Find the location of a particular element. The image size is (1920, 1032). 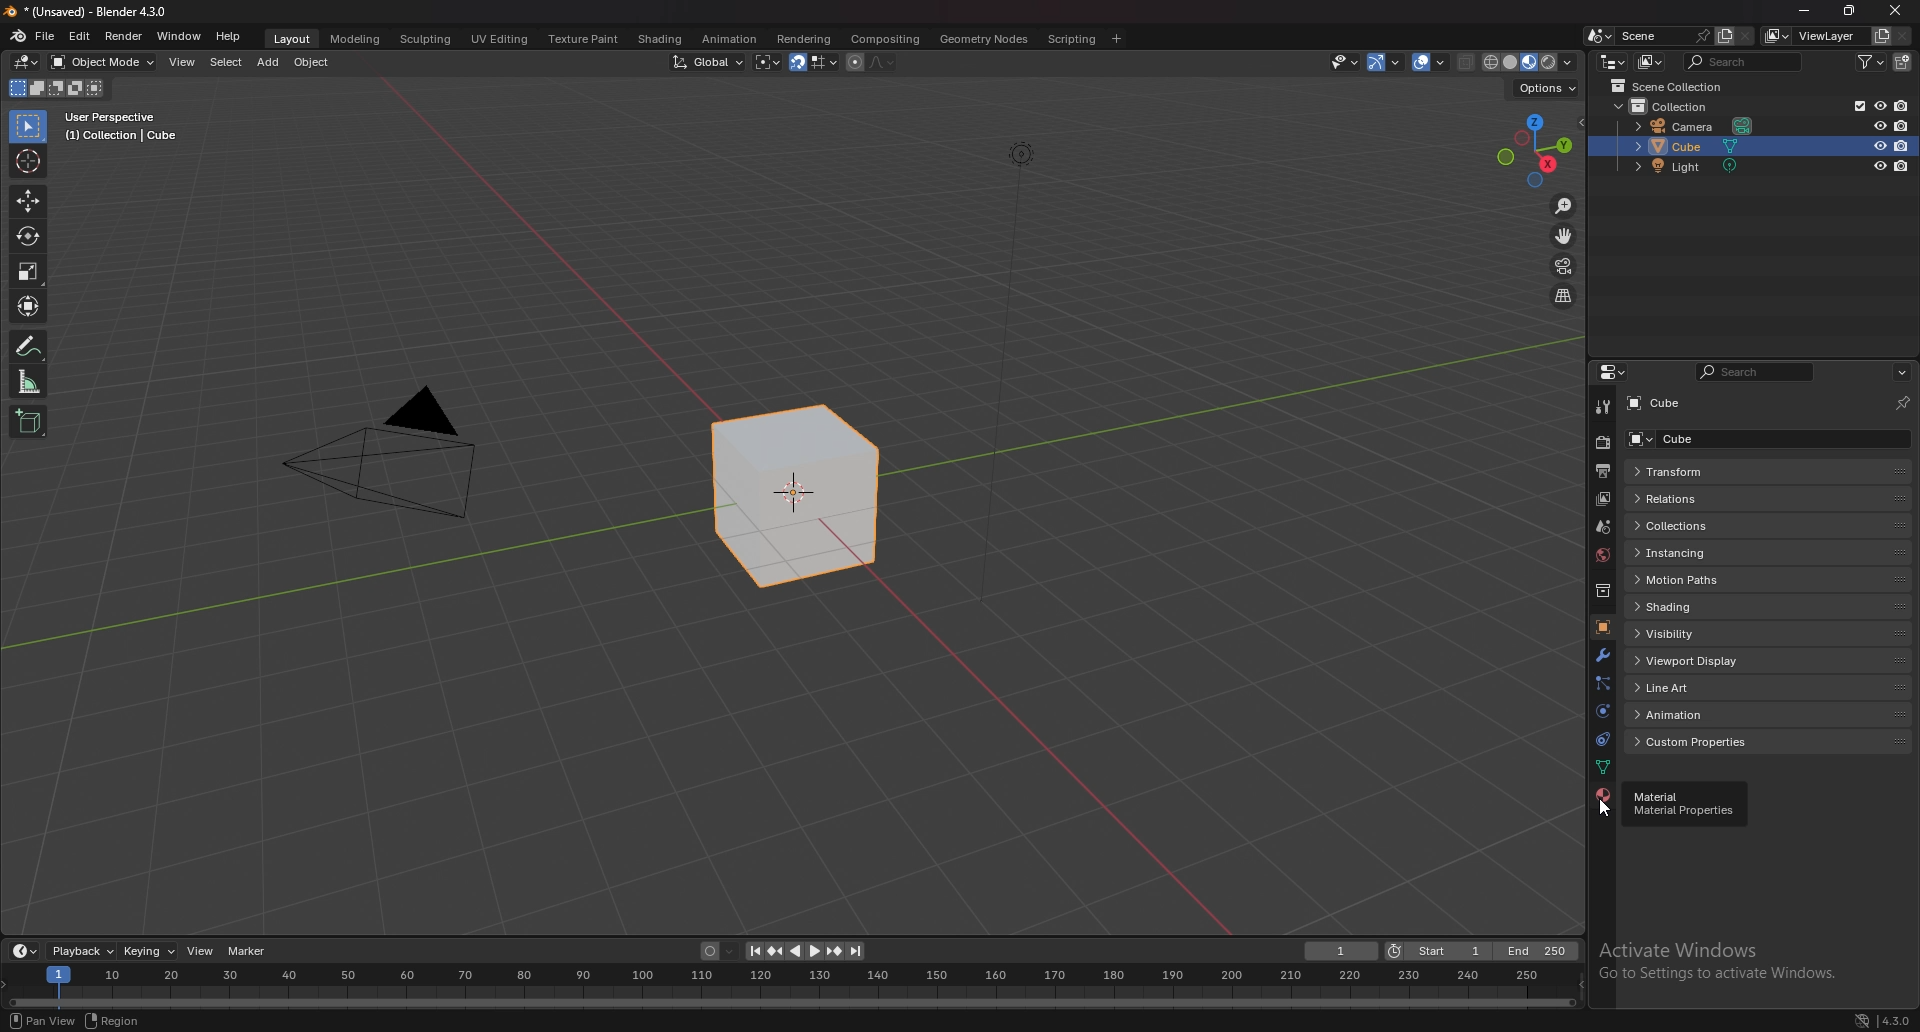

object mode is located at coordinates (104, 61).